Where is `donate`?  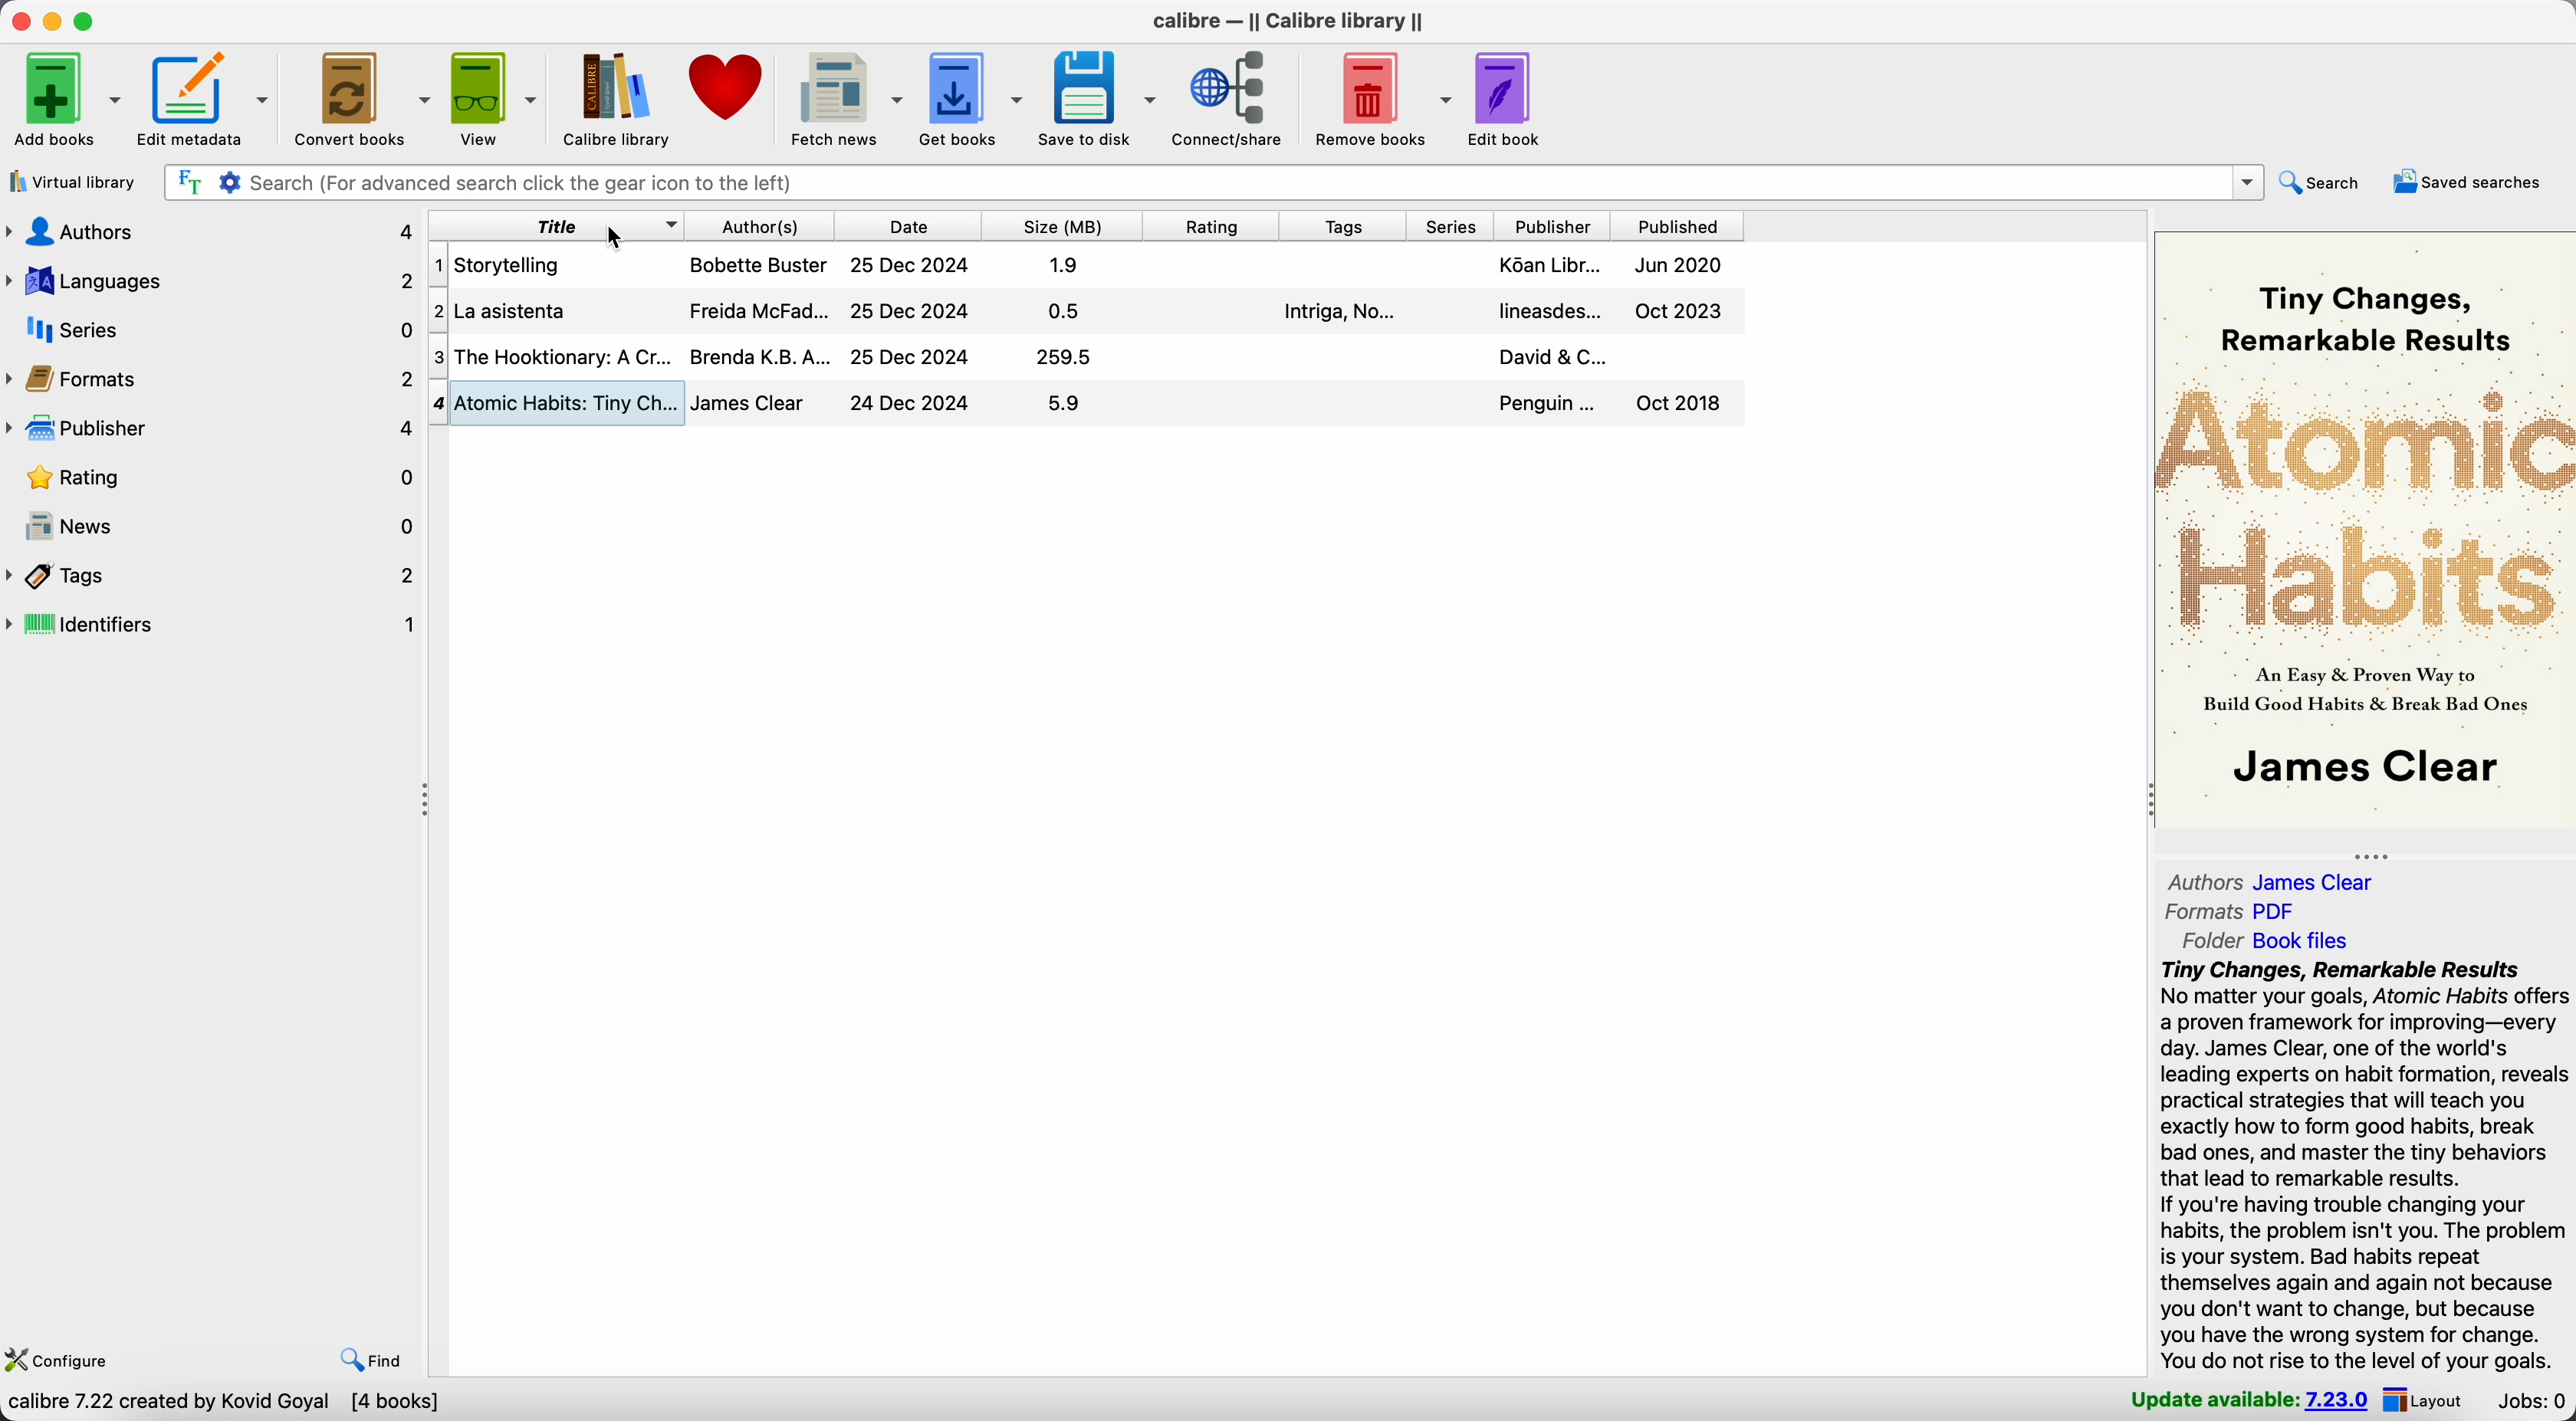 donate is located at coordinates (733, 89).